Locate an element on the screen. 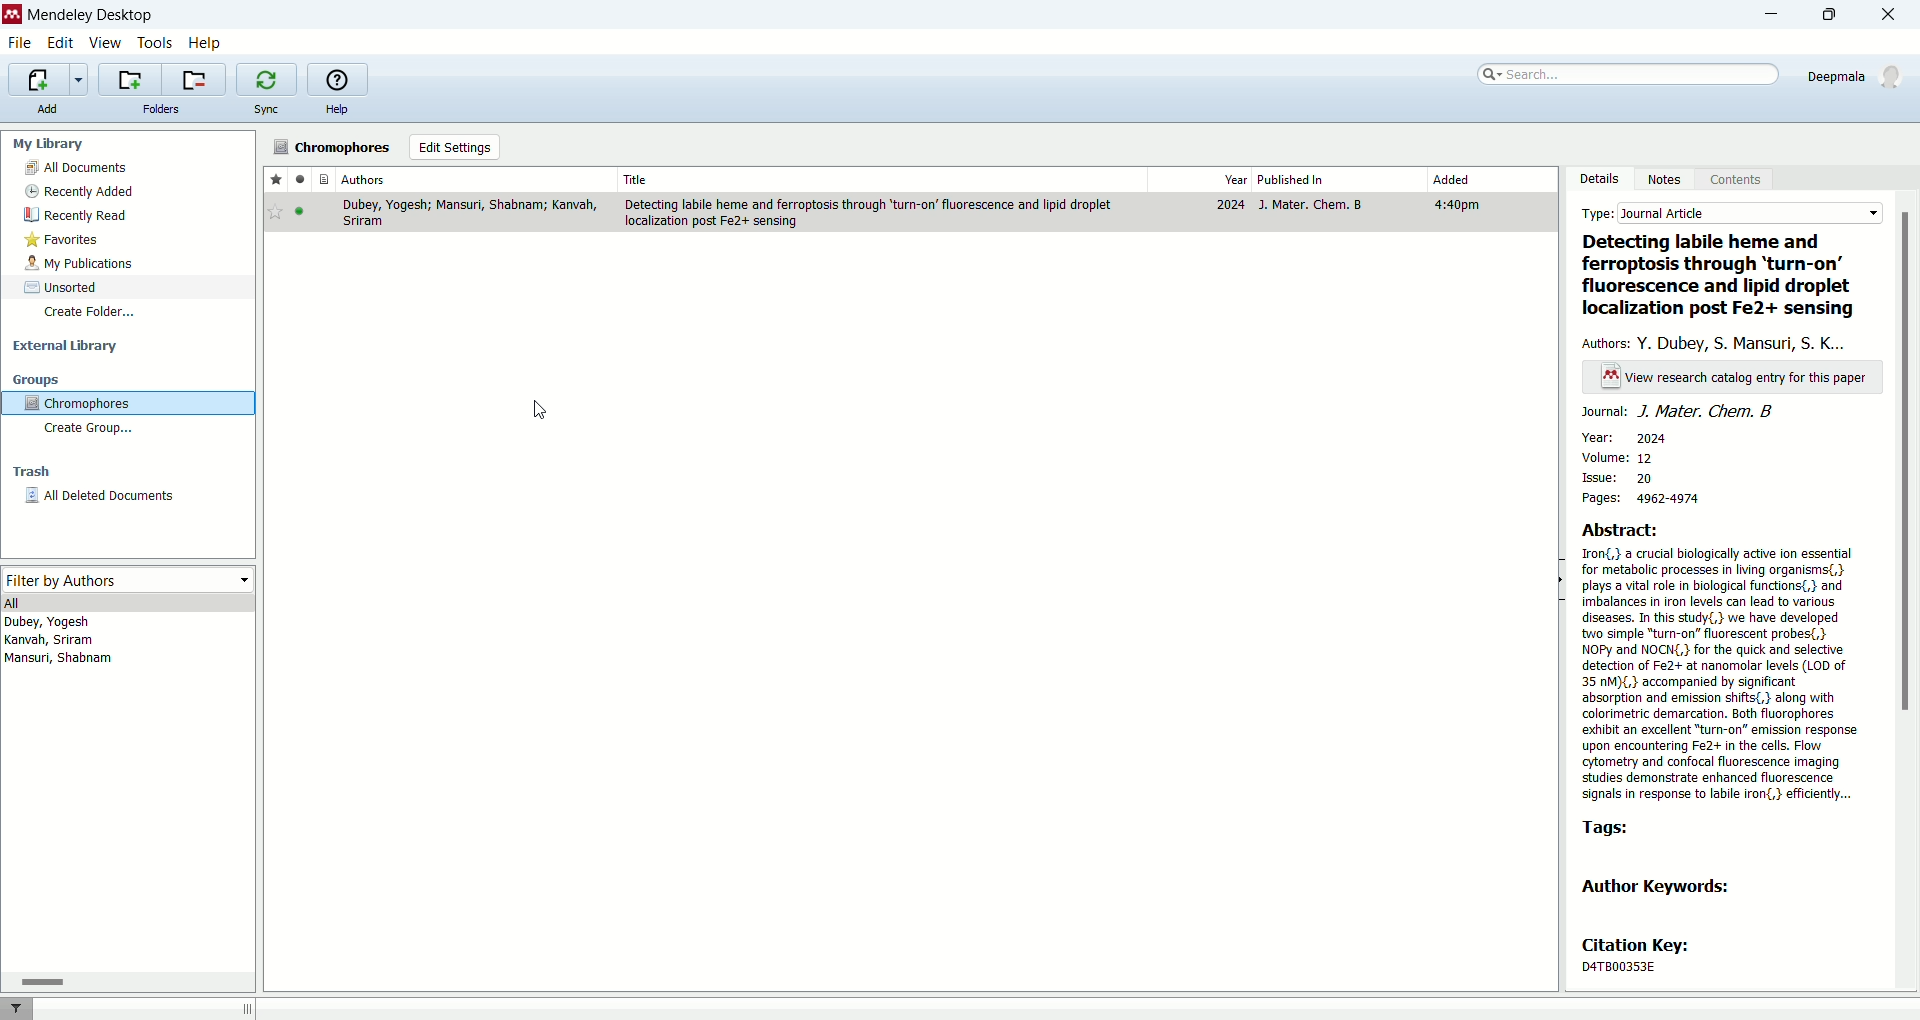 The image size is (1920, 1020). my library is located at coordinates (51, 144).